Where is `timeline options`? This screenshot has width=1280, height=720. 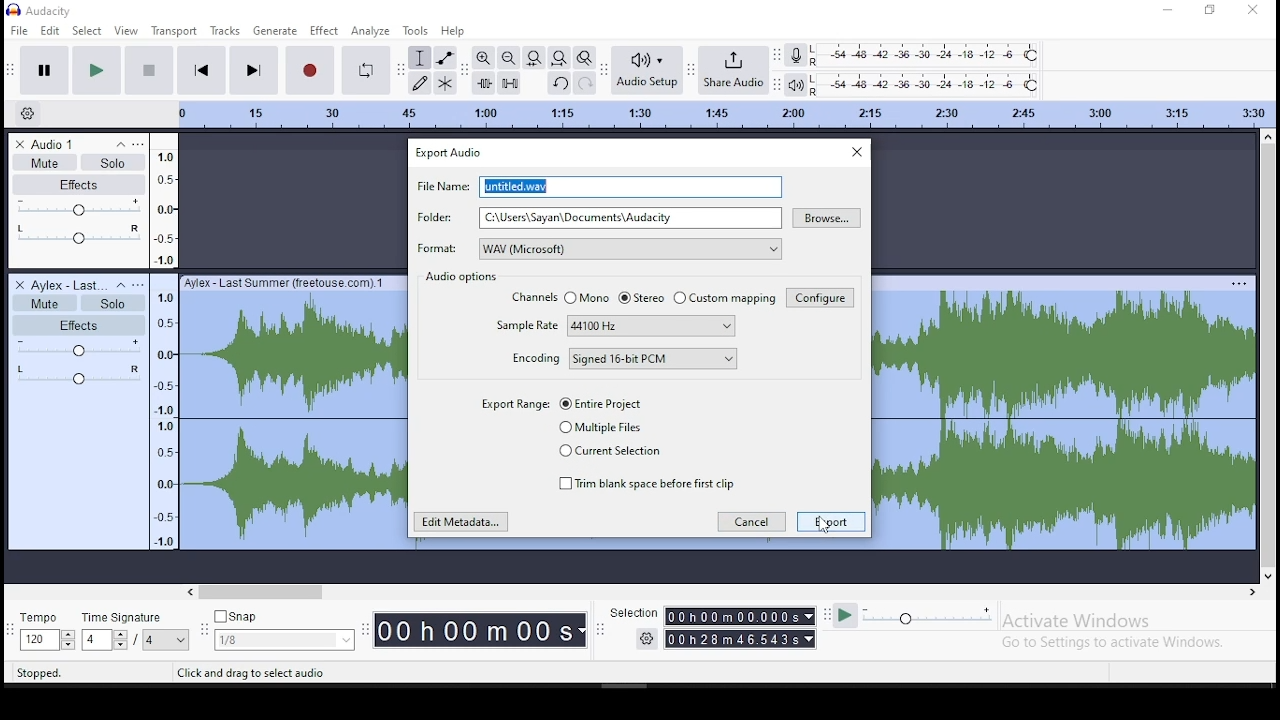 timeline options is located at coordinates (28, 113).